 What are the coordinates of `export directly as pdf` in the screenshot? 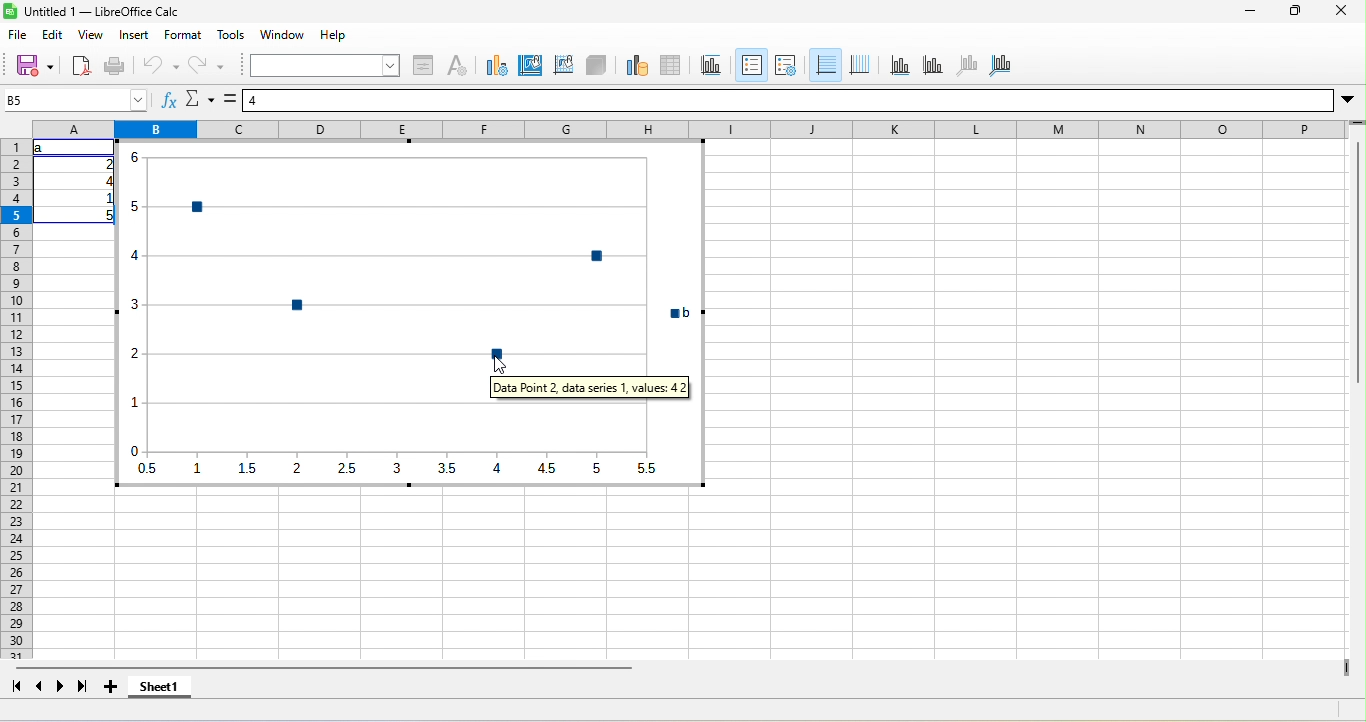 It's located at (81, 66).